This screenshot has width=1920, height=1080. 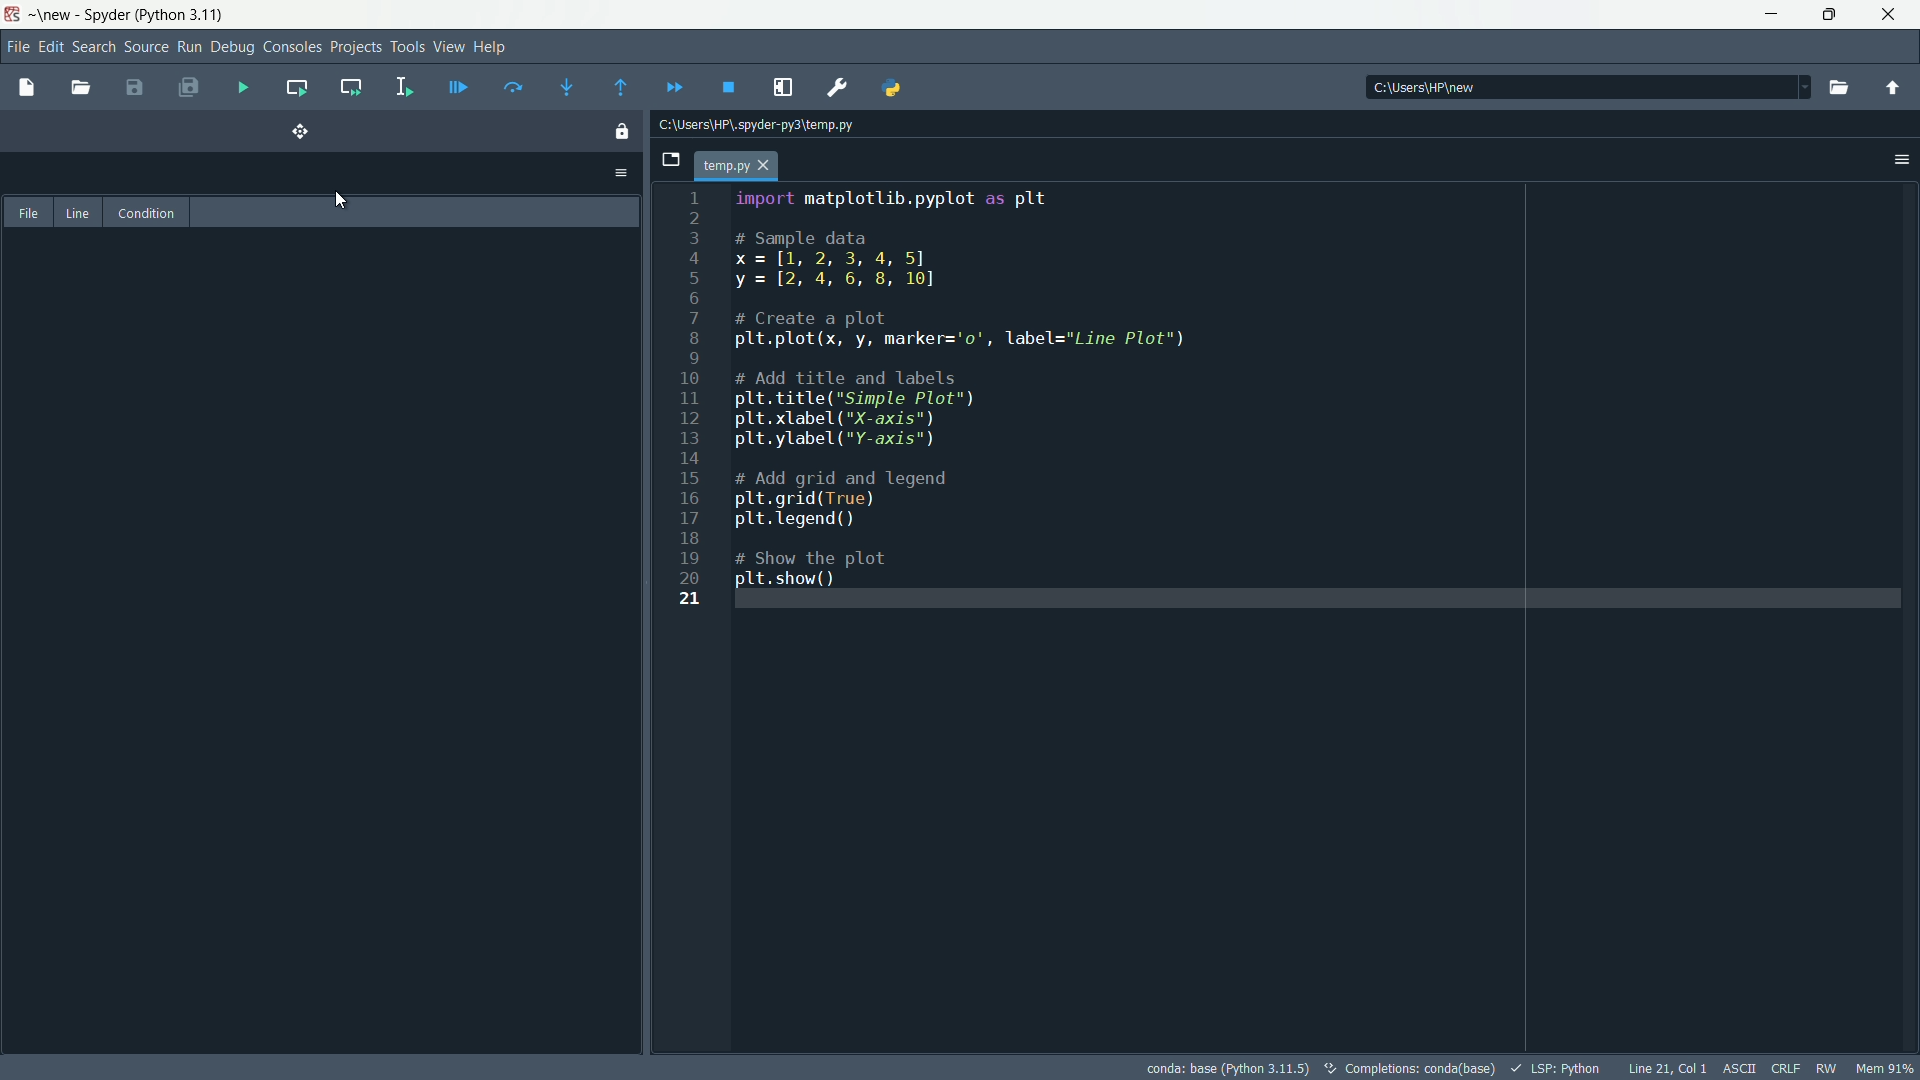 I want to click on temp.py, so click(x=736, y=164).